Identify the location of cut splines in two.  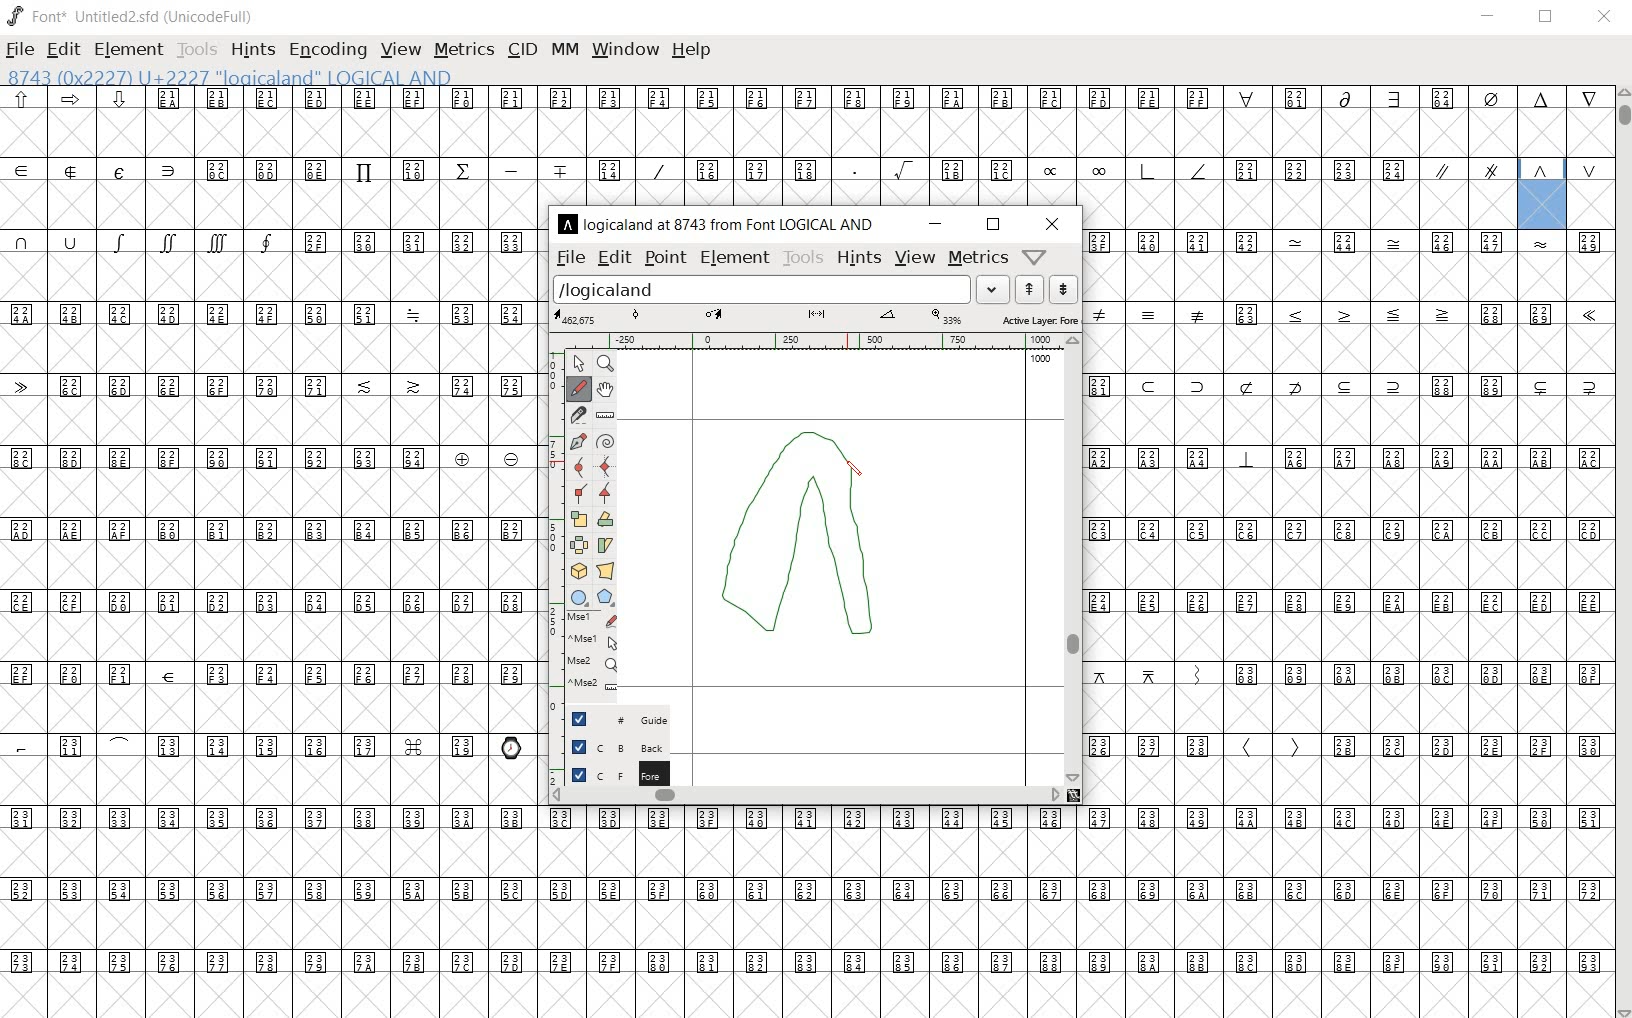
(578, 414).